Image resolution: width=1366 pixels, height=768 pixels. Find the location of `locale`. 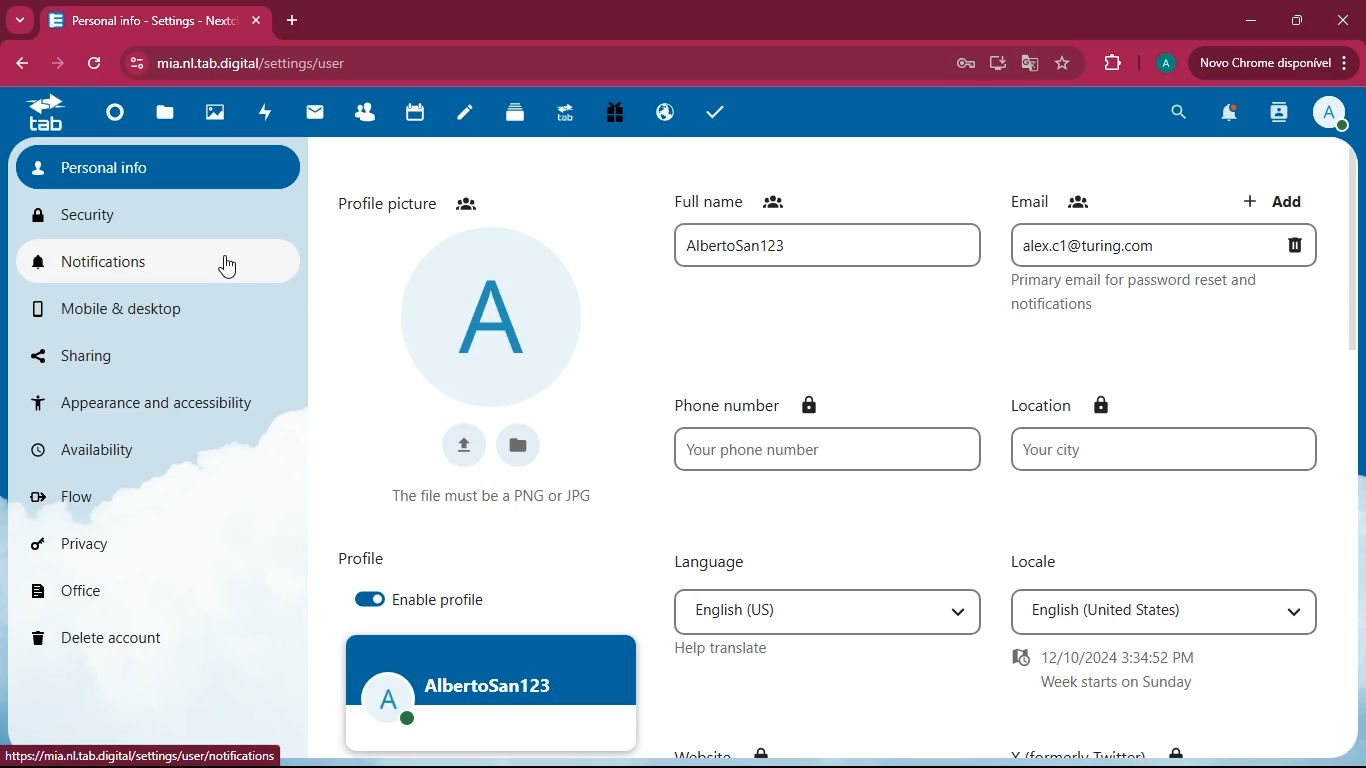

locale is located at coordinates (1162, 613).